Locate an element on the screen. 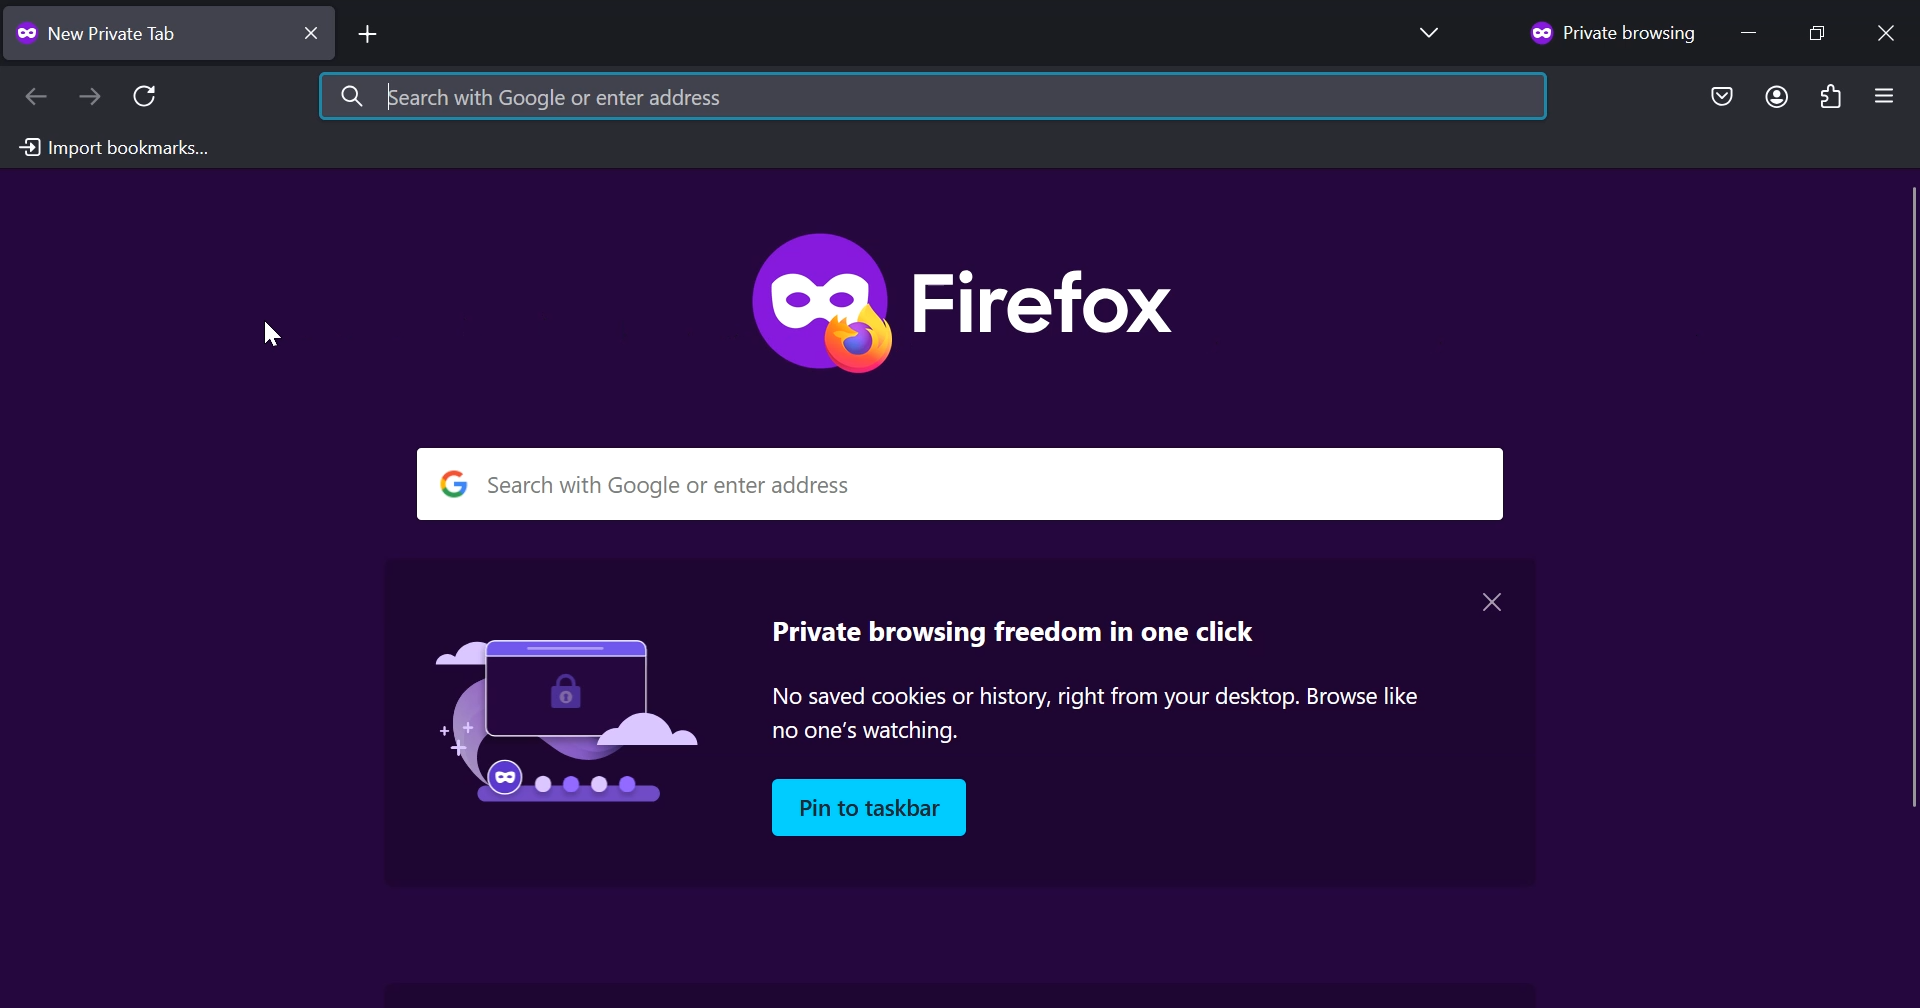 The height and width of the screenshot is (1008, 1920). Forward is located at coordinates (89, 99).